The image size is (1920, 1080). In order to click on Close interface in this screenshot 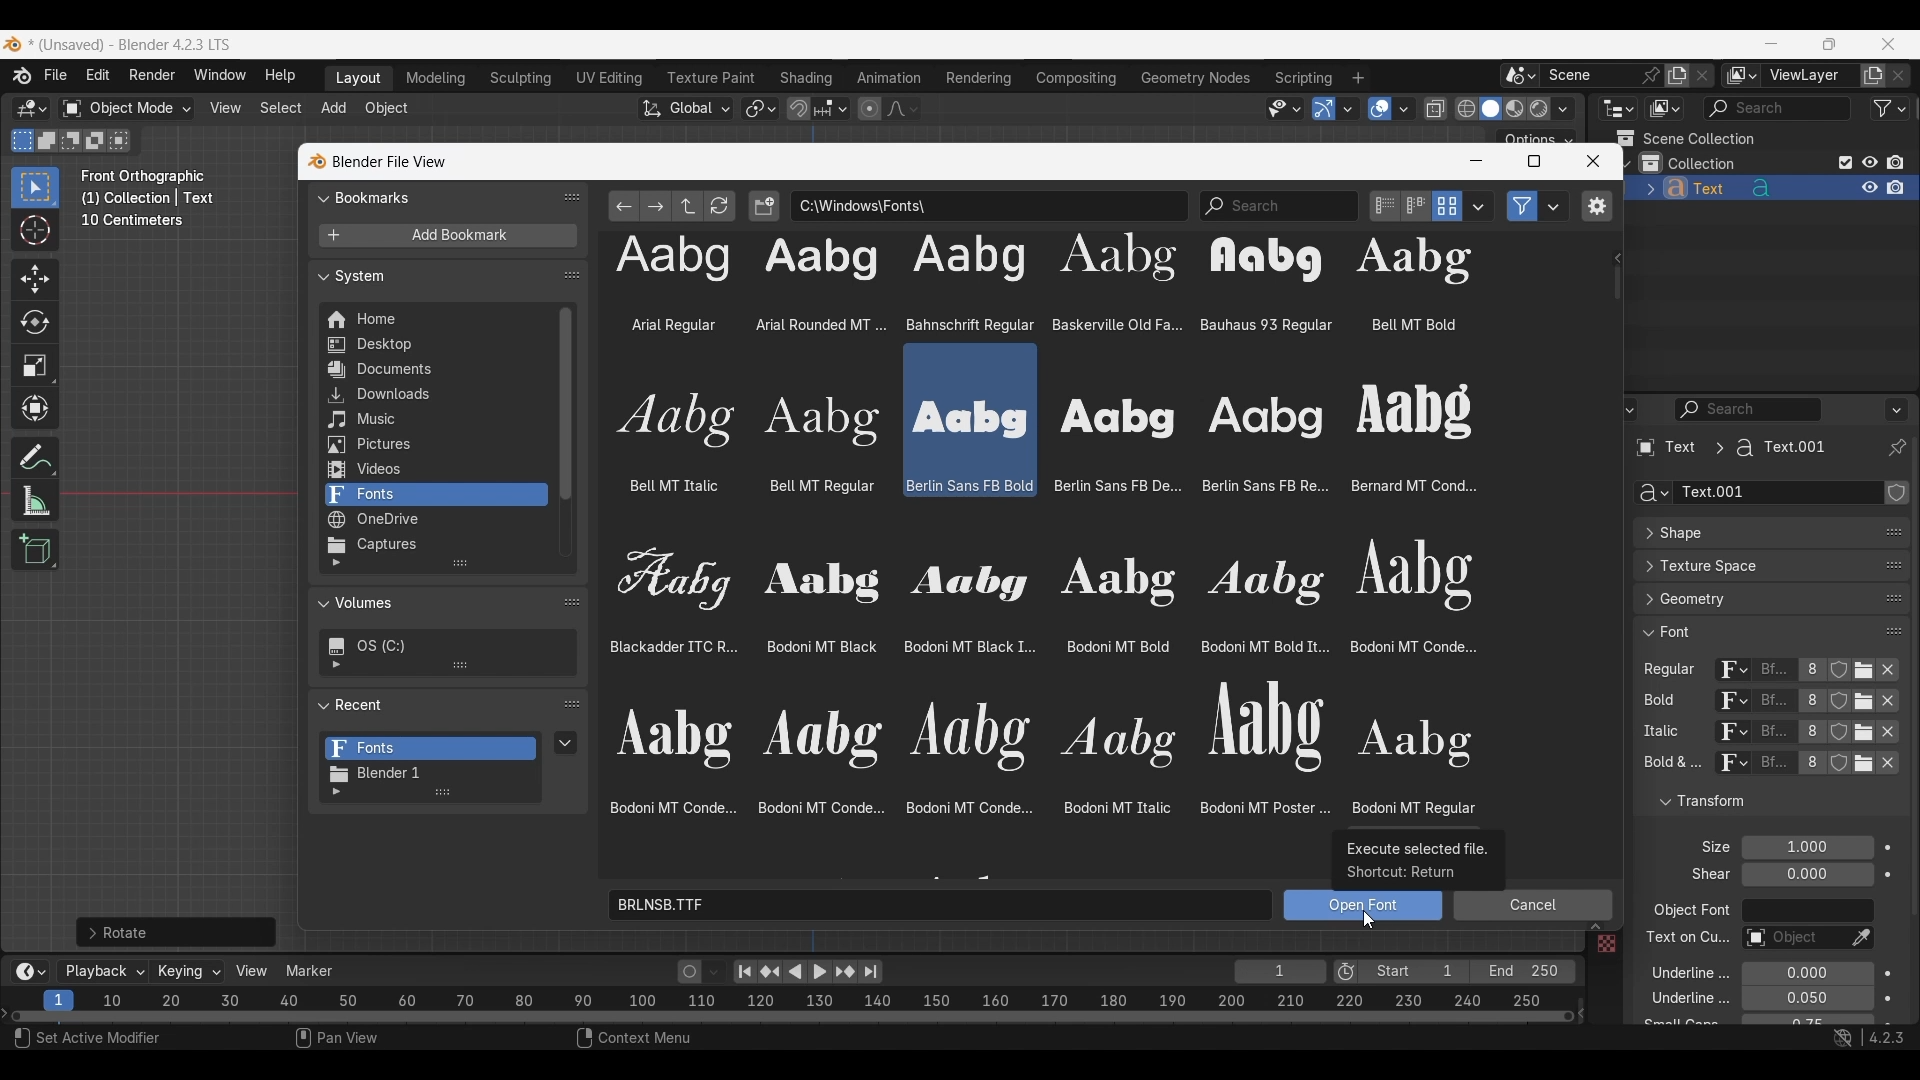, I will do `click(1889, 43)`.